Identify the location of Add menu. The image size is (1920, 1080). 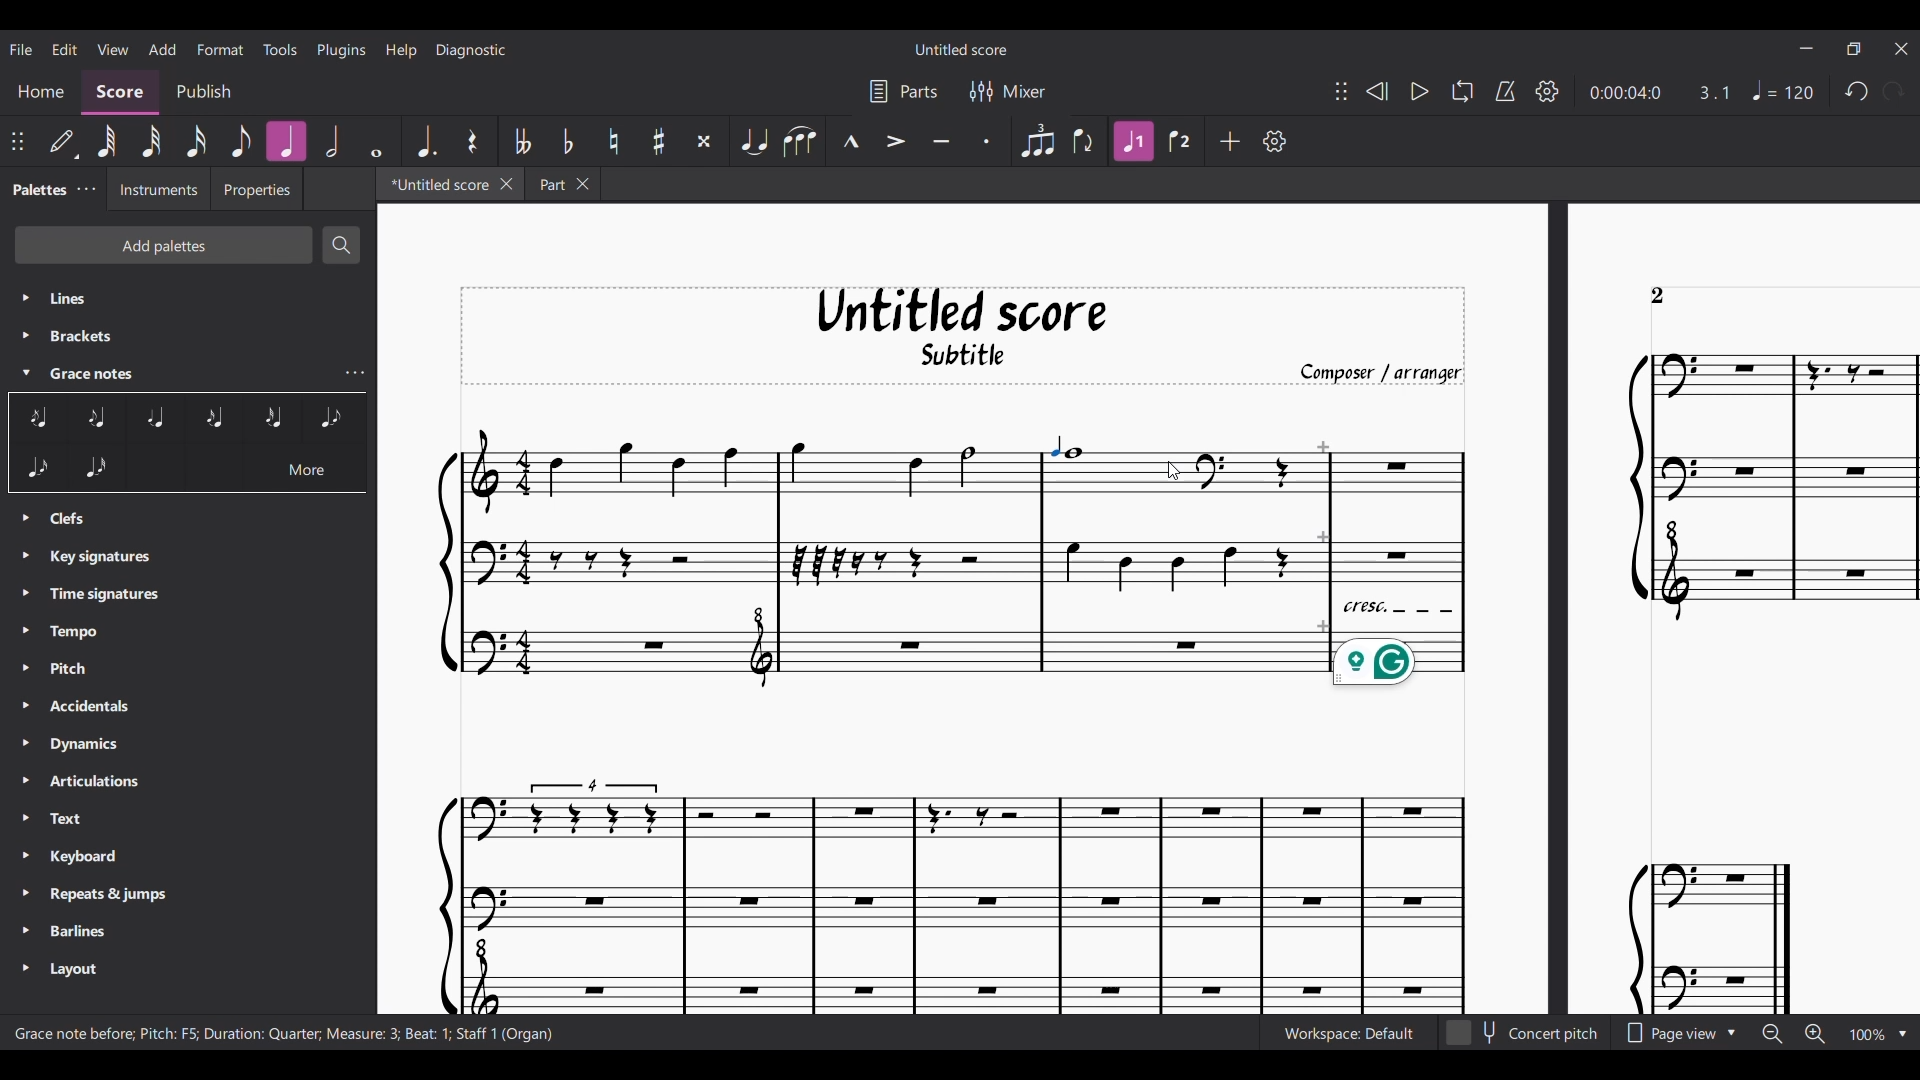
(163, 49).